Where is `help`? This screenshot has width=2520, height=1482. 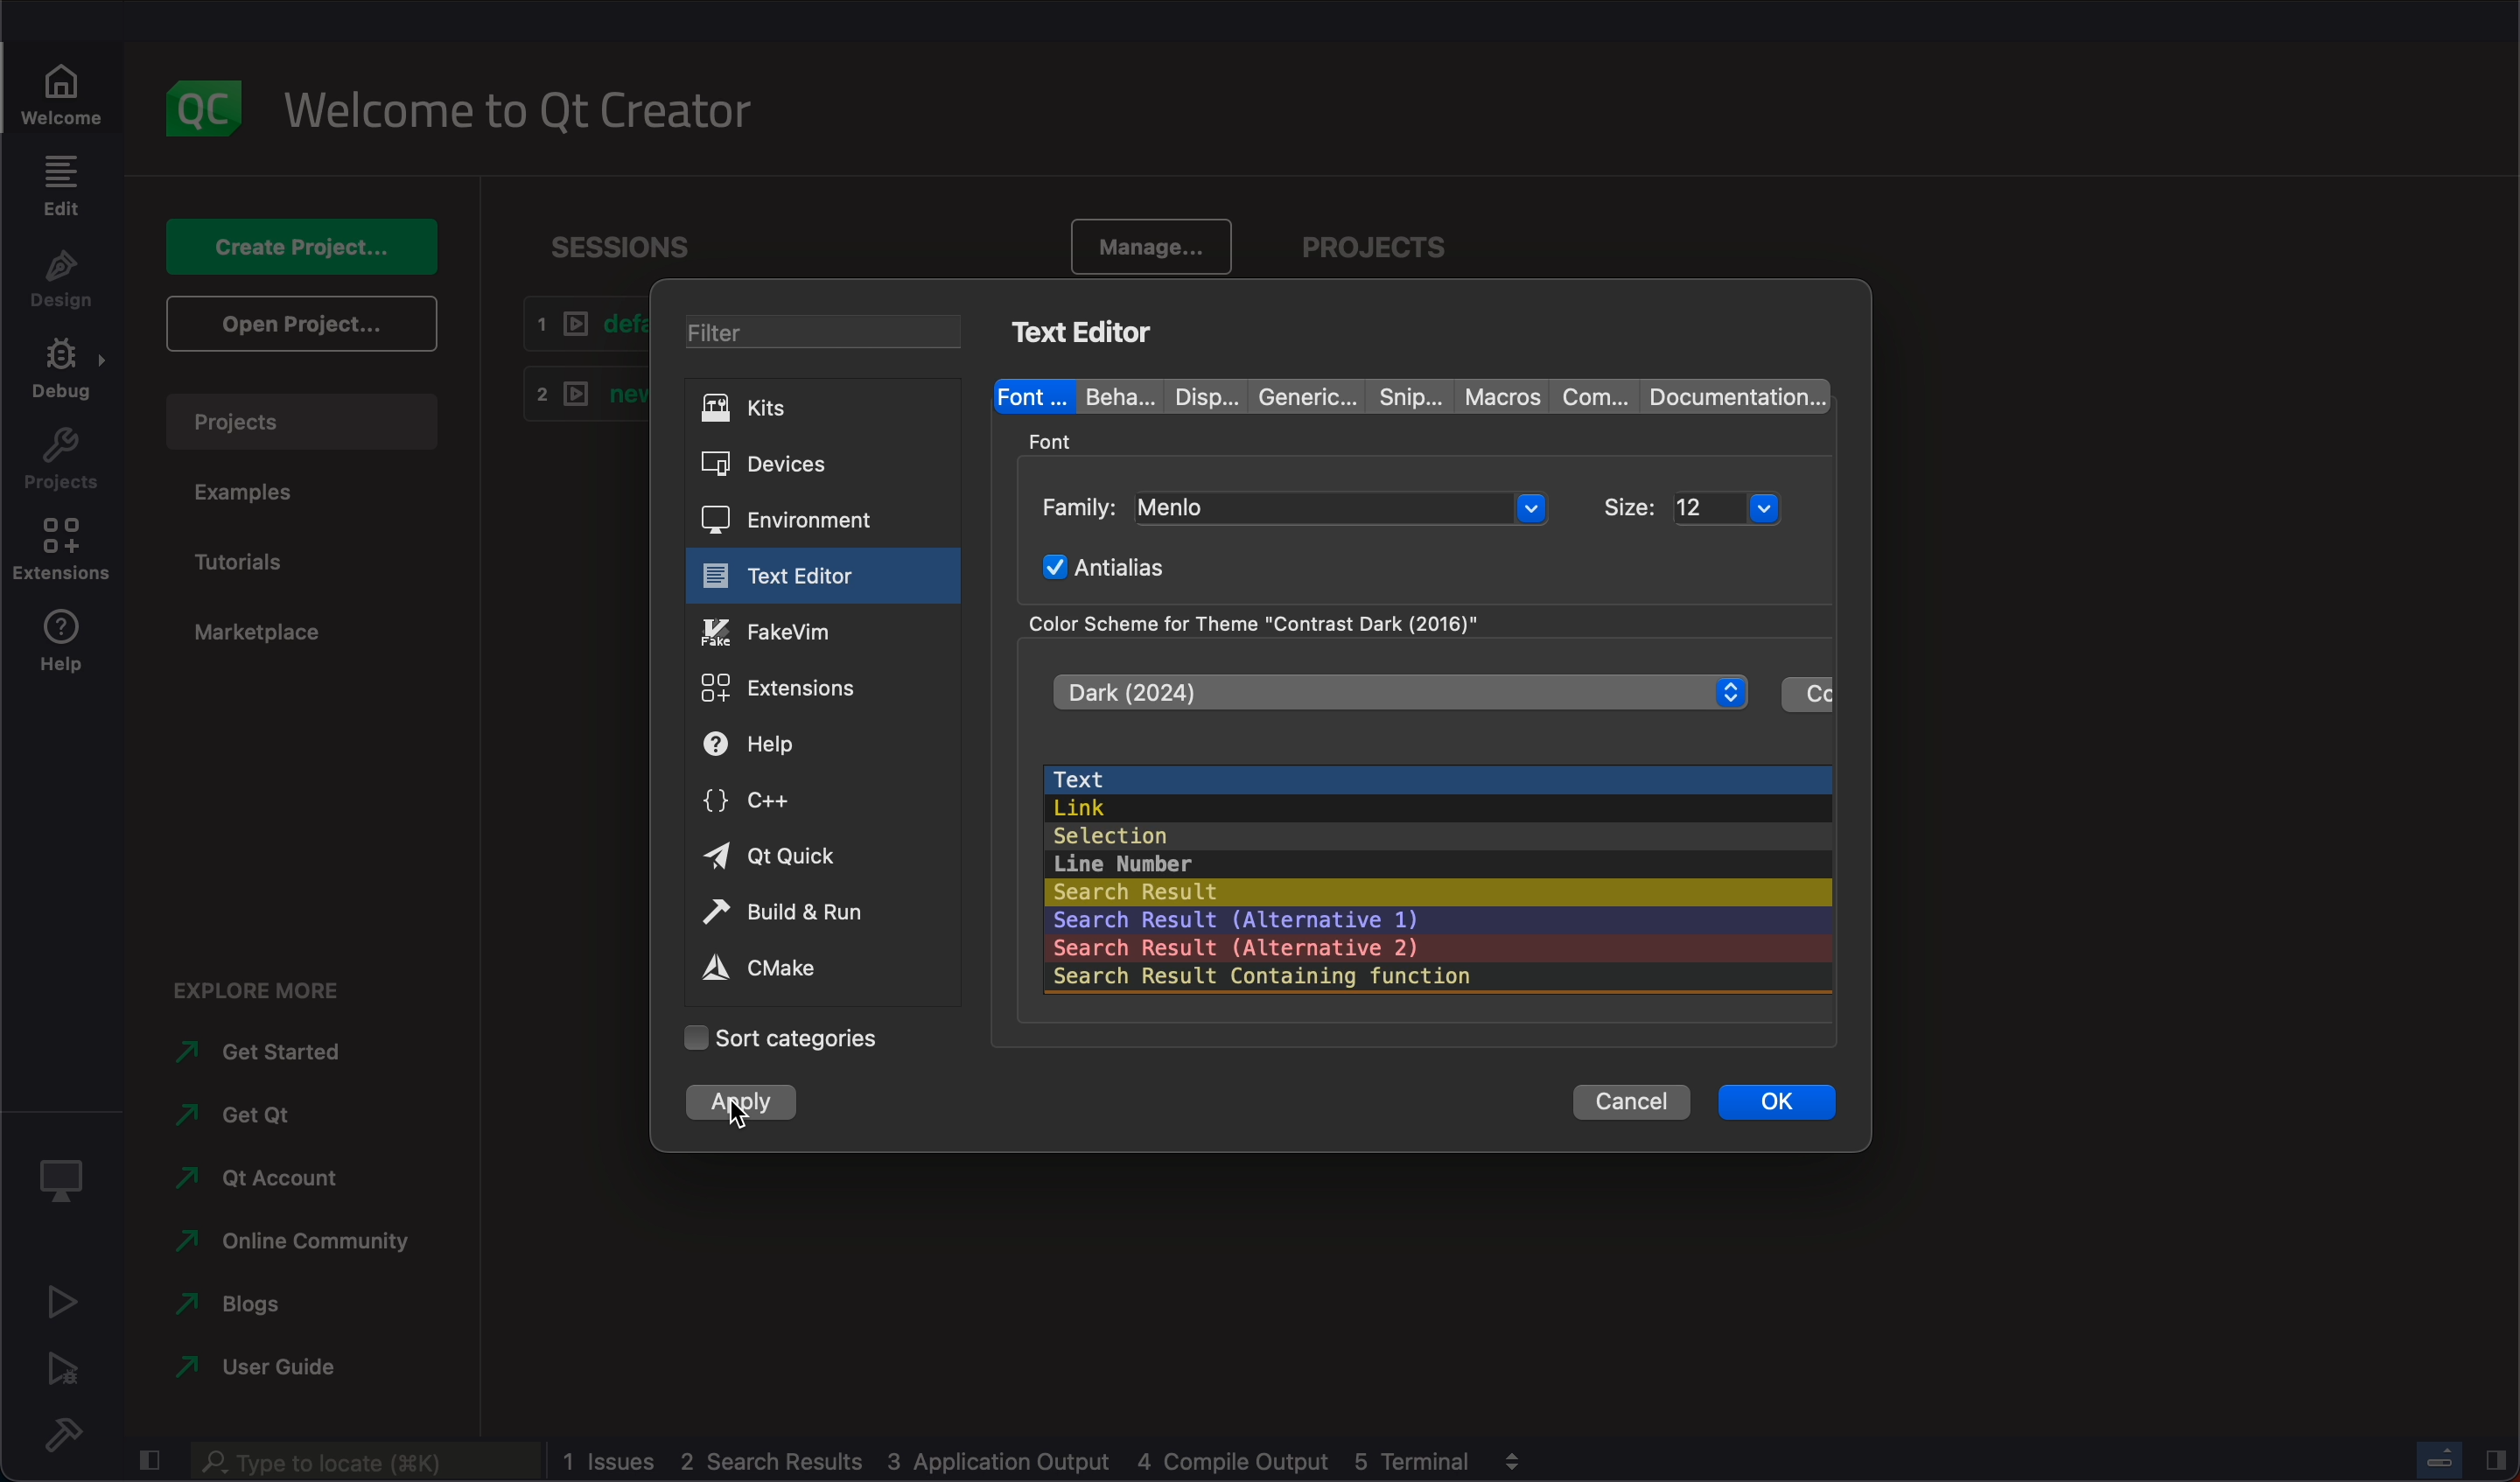 help is located at coordinates (68, 651).